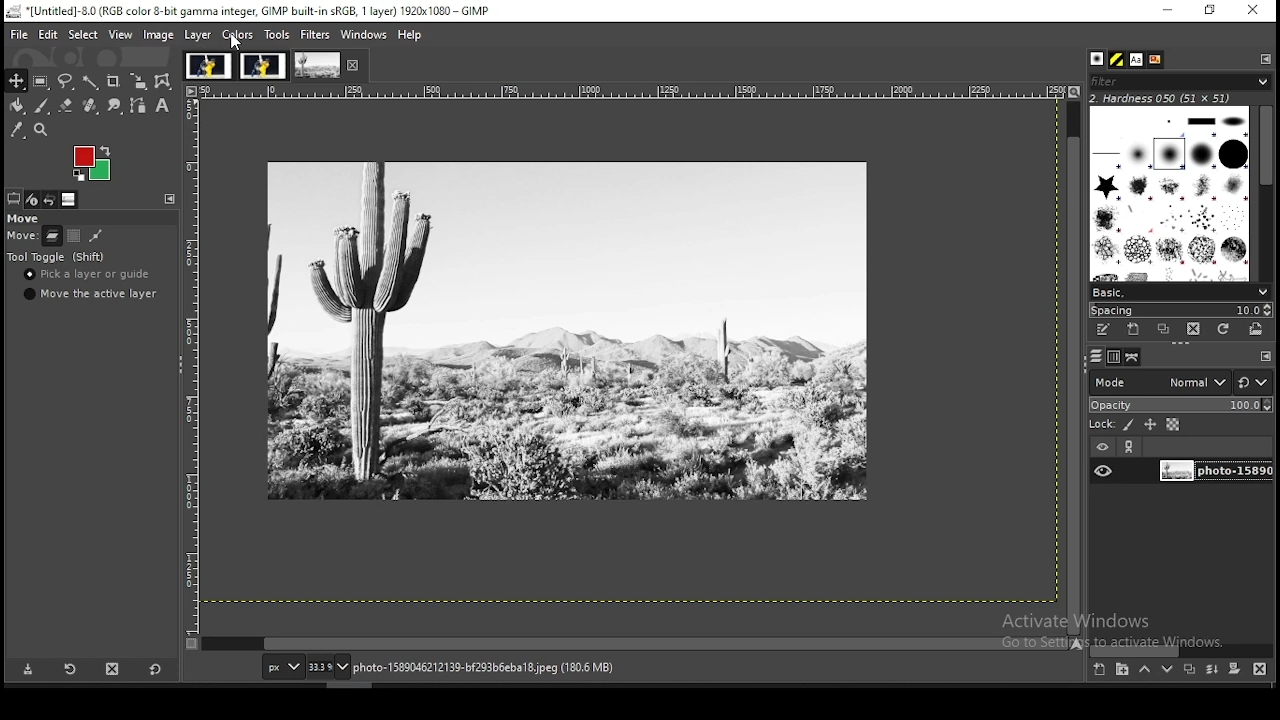 The width and height of the screenshot is (1280, 720). I want to click on image, so click(92, 165).